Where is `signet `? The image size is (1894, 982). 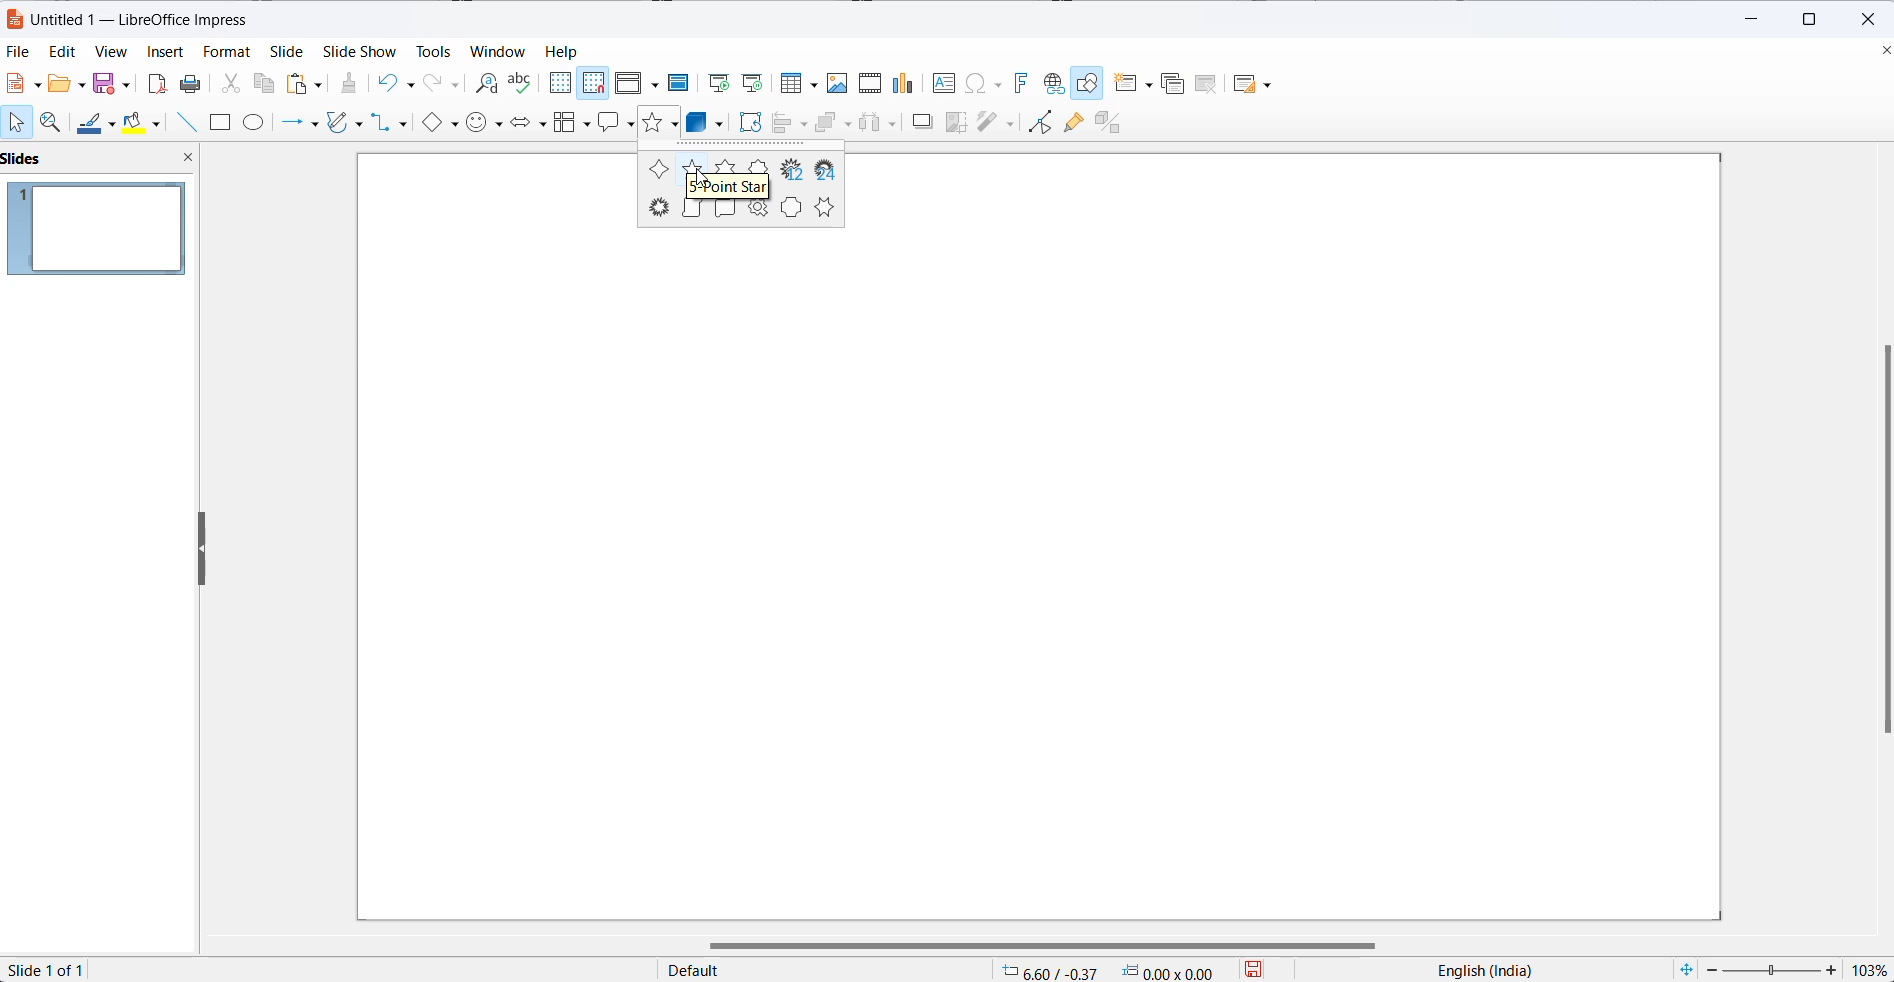
signet  is located at coordinates (759, 213).